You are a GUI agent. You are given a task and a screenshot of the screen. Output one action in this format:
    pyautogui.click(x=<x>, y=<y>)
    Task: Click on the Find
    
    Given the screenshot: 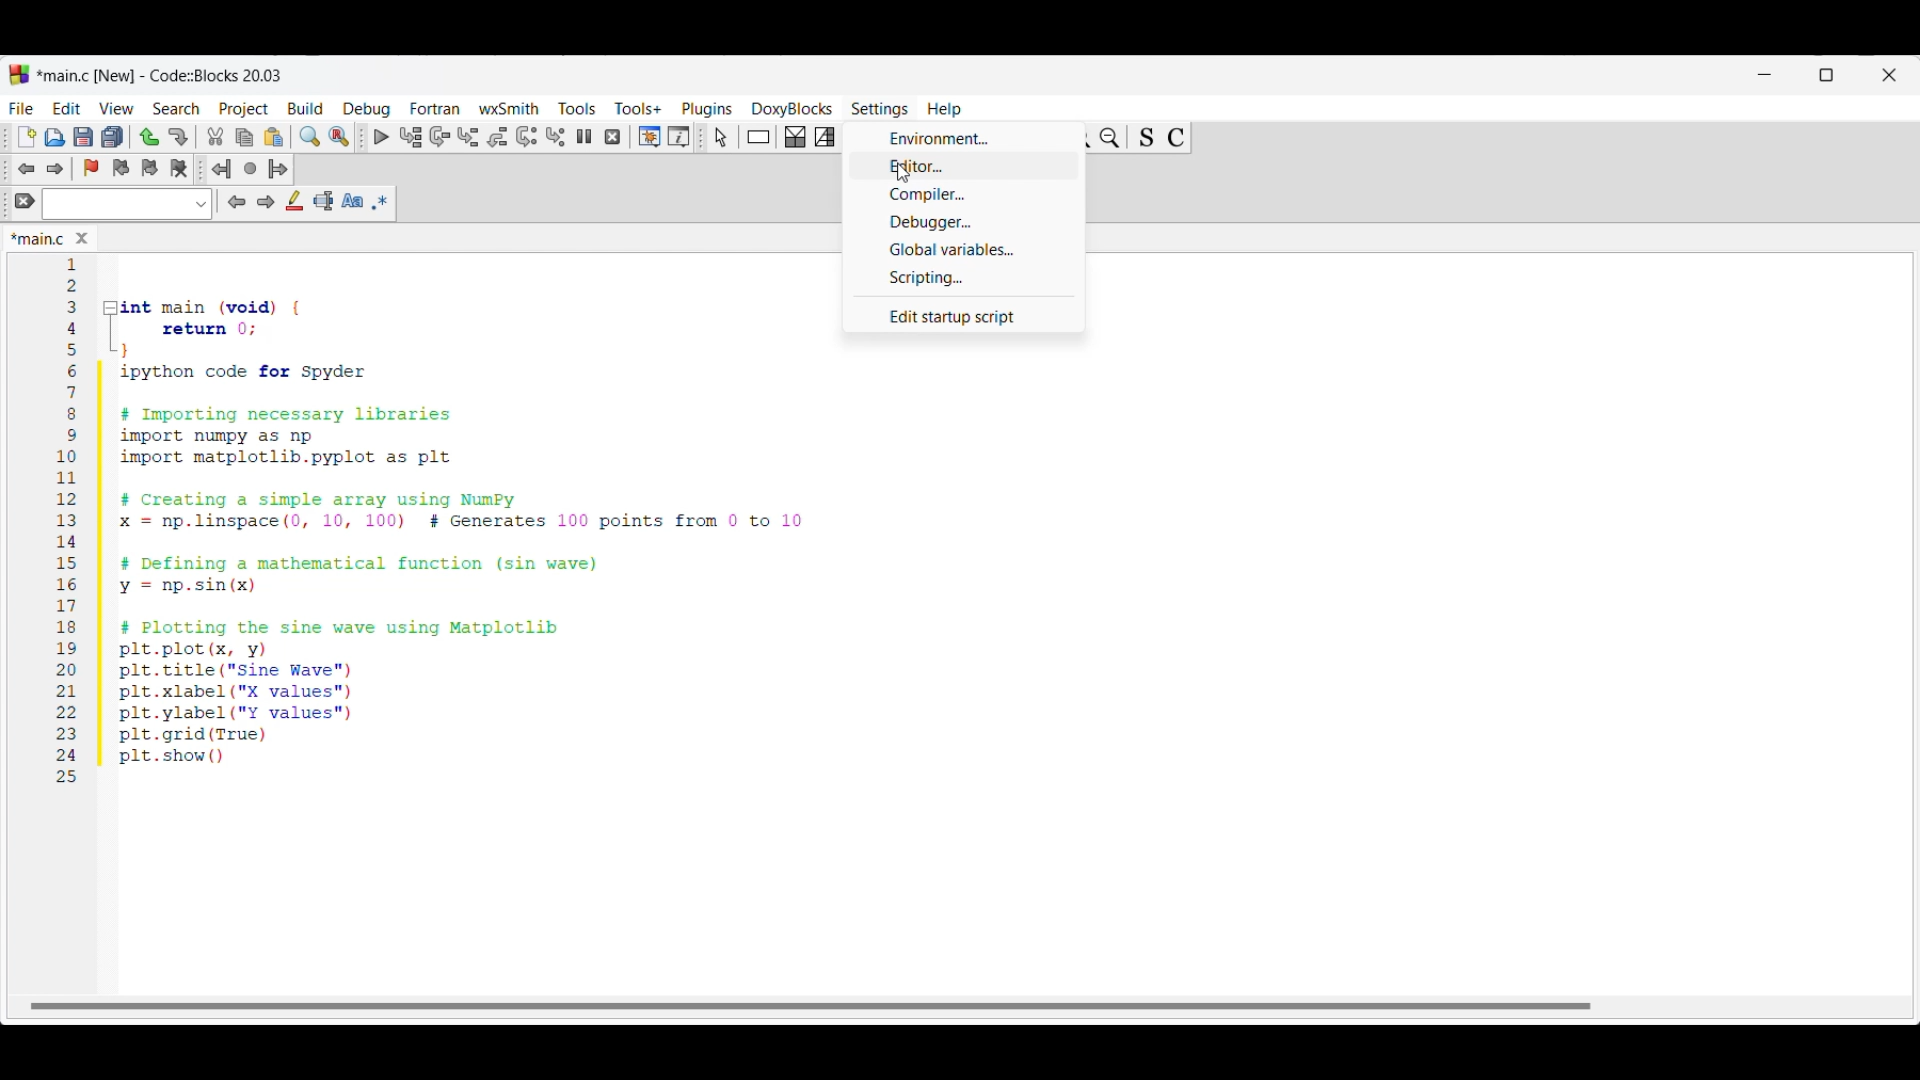 What is the action you would take?
    pyautogui.click(x=310, y=136)
    